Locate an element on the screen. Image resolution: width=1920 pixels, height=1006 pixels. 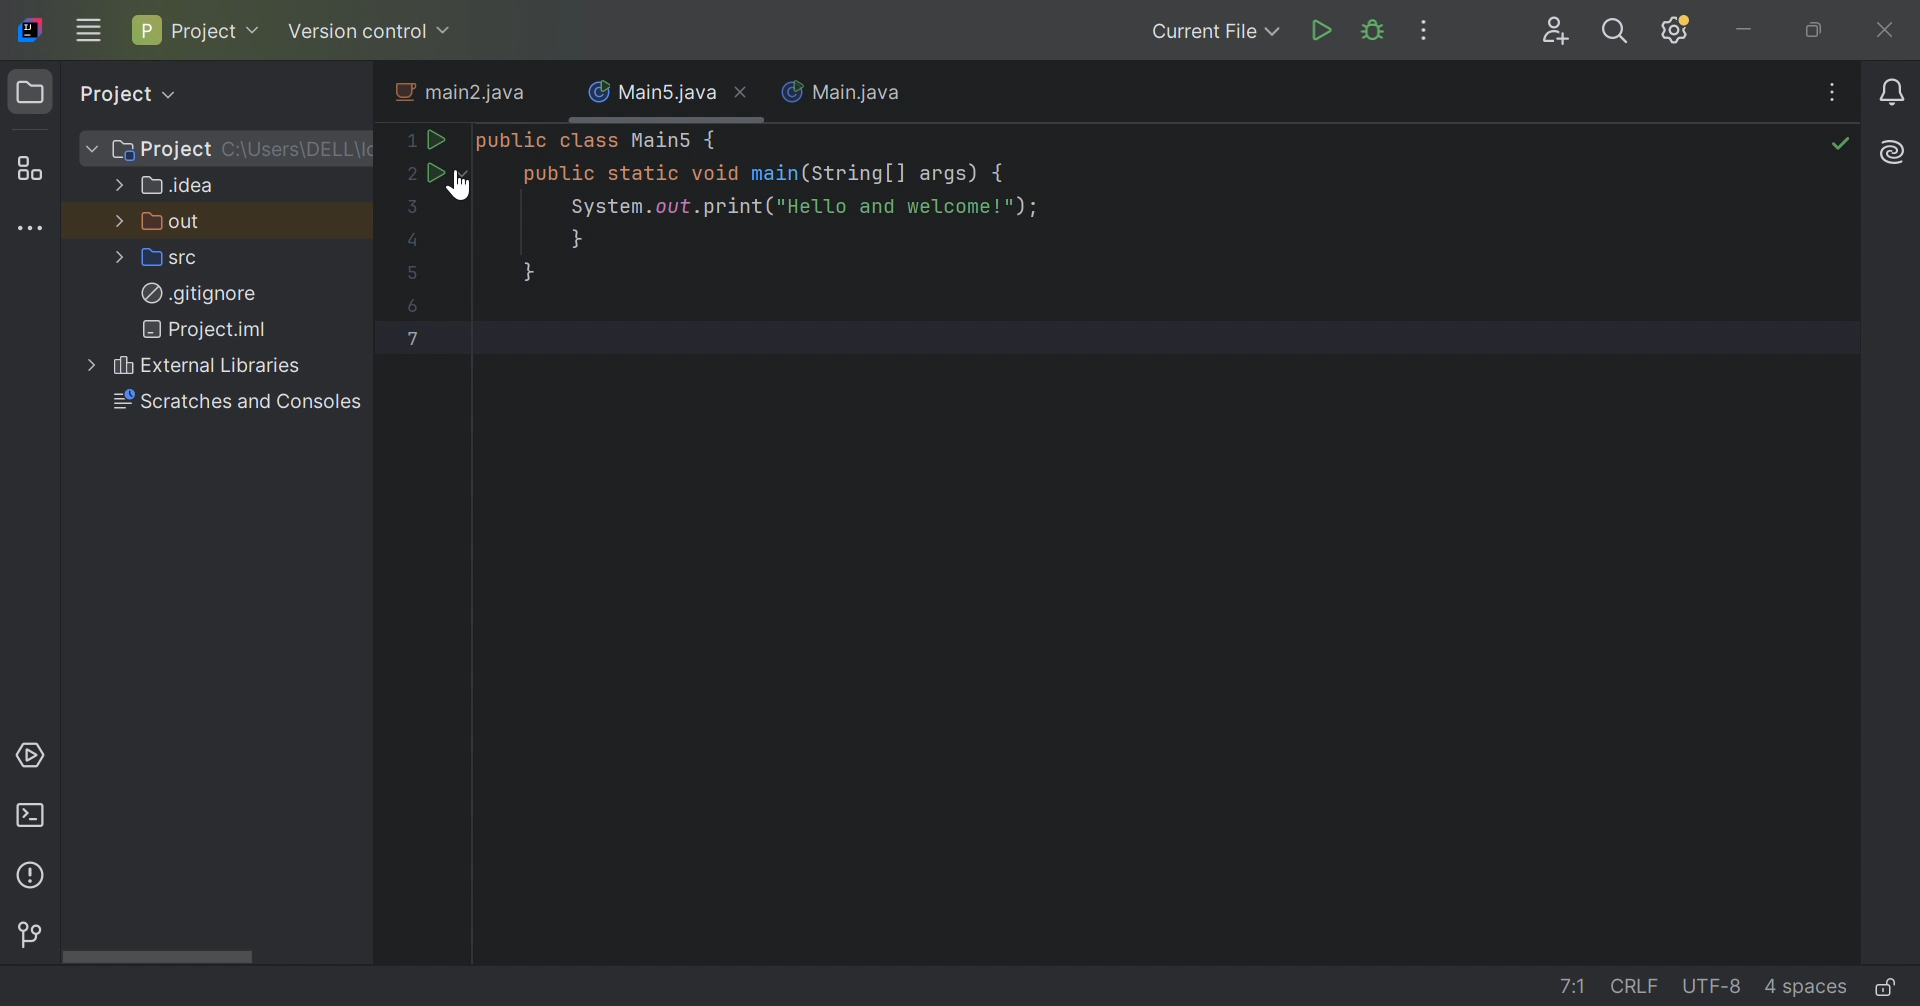
More is located at coordinates (119, 183).